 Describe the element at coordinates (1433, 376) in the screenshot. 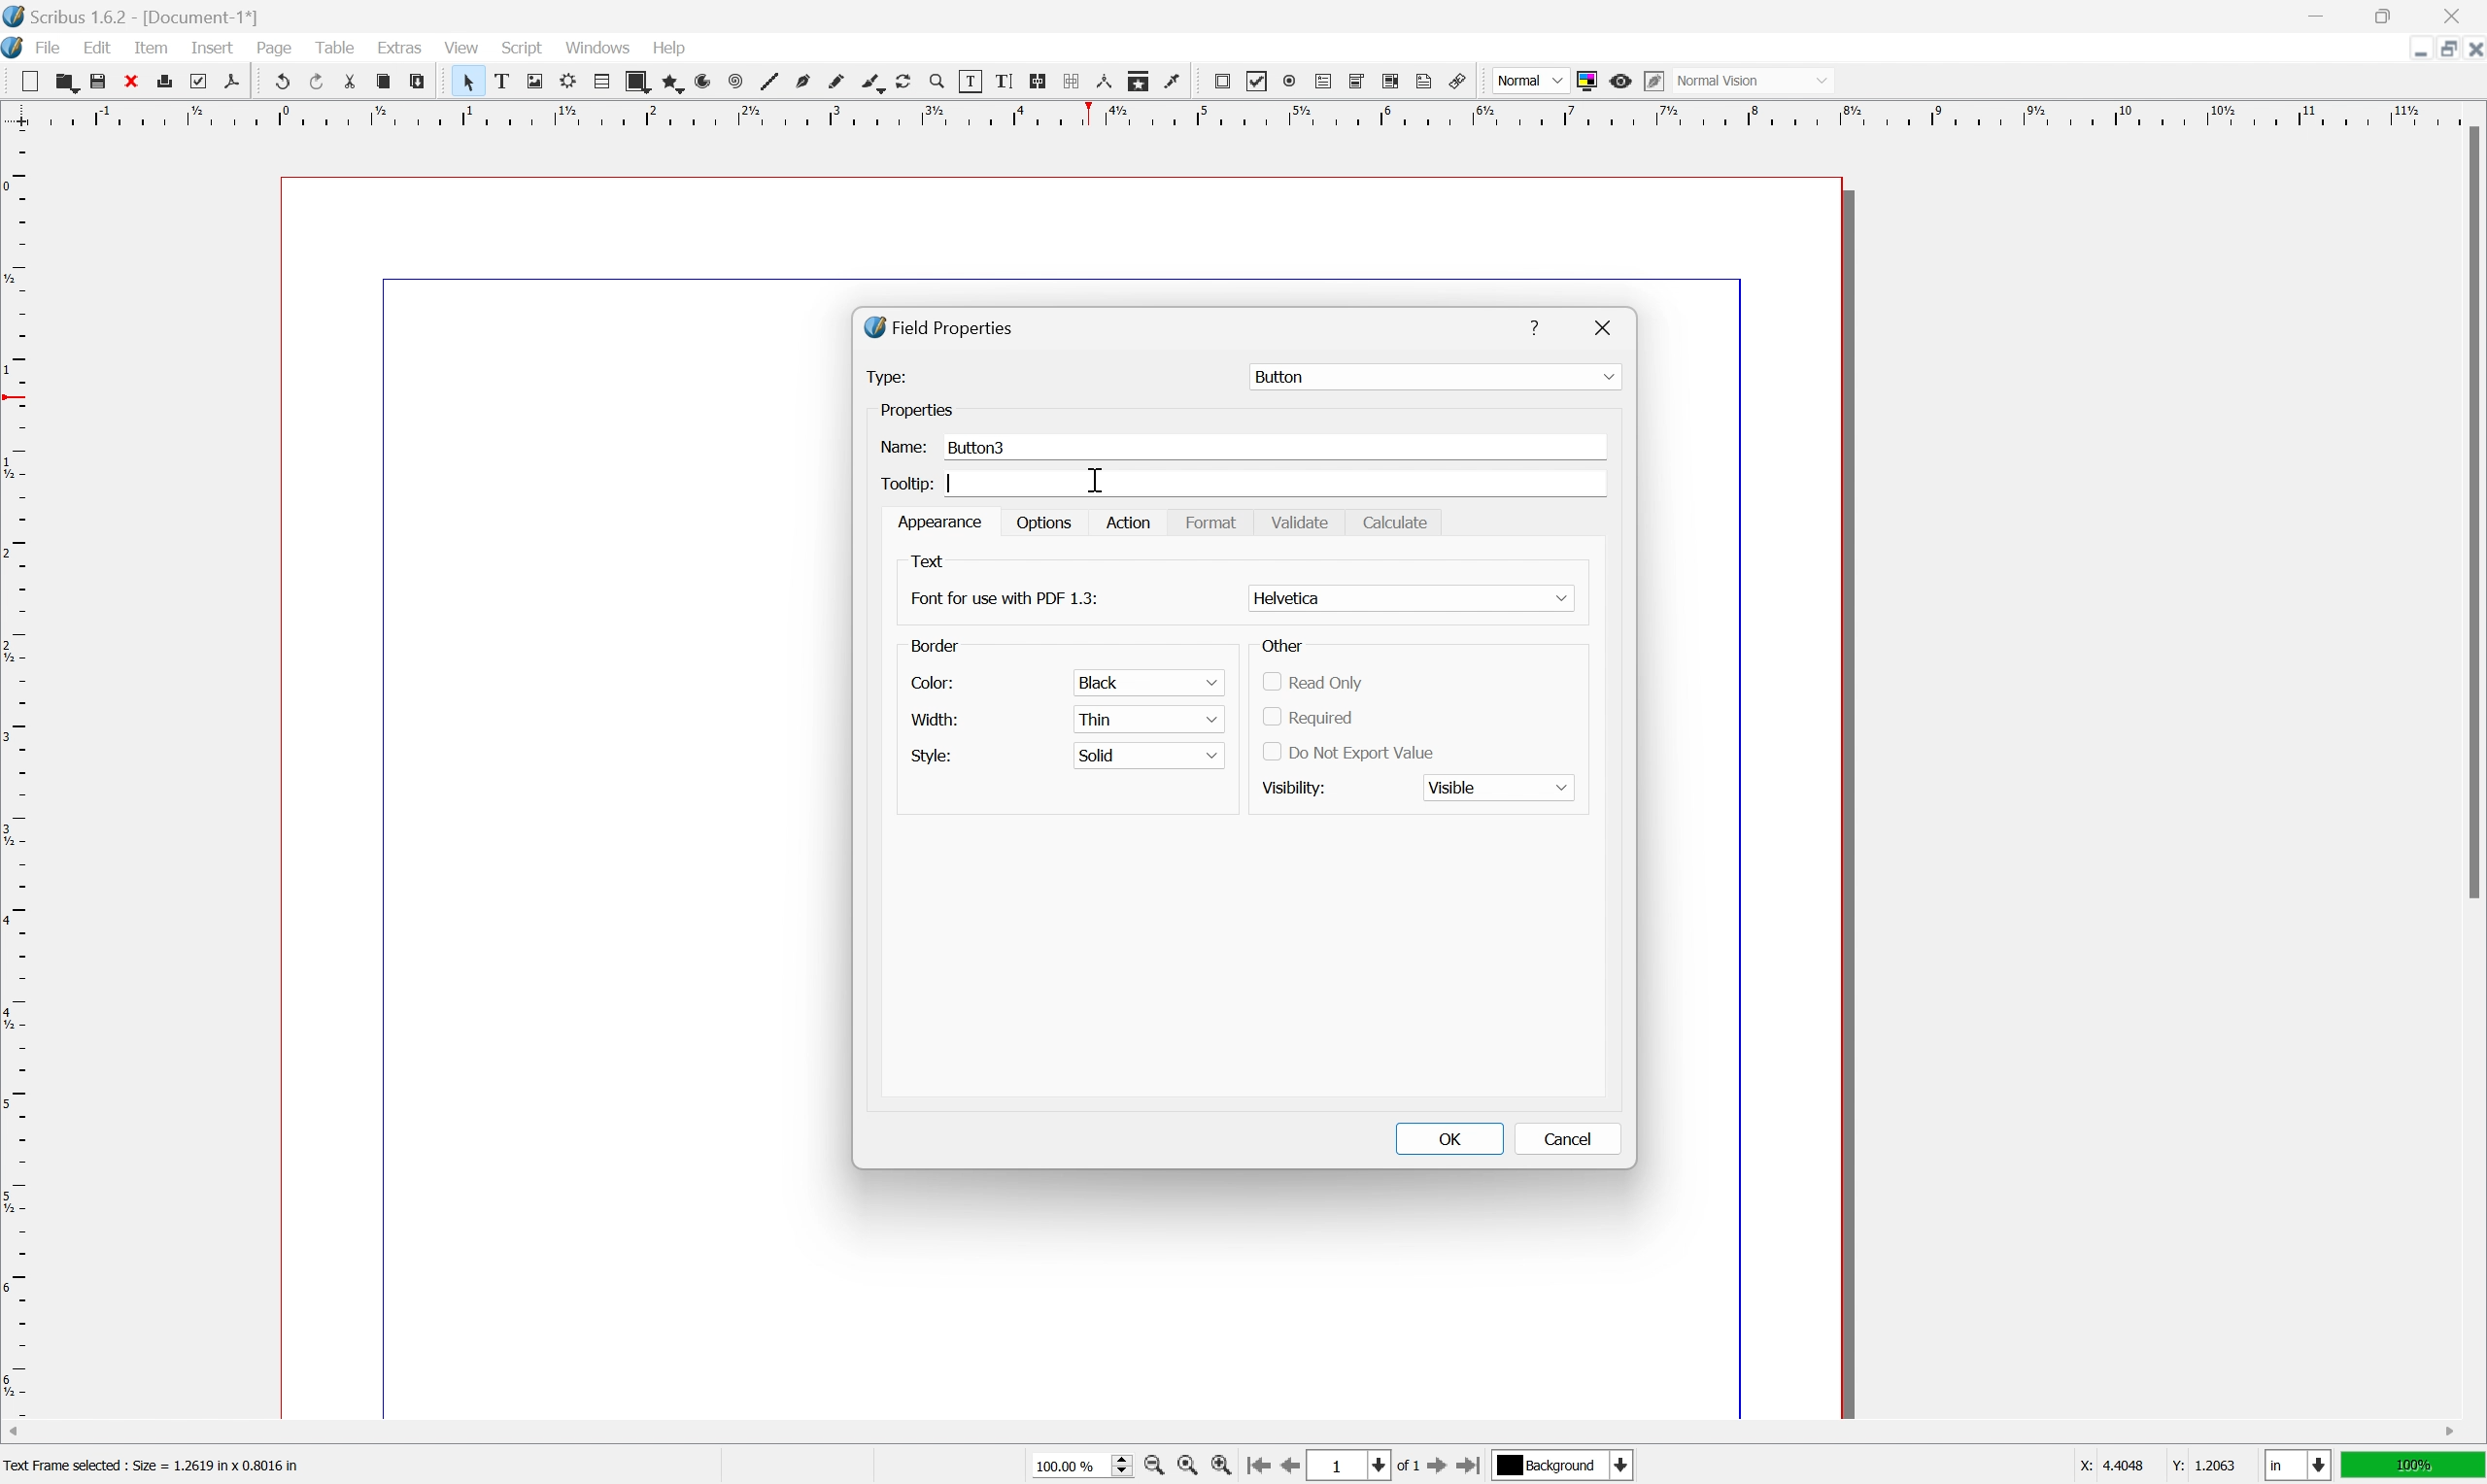

I see `Button` at that location.